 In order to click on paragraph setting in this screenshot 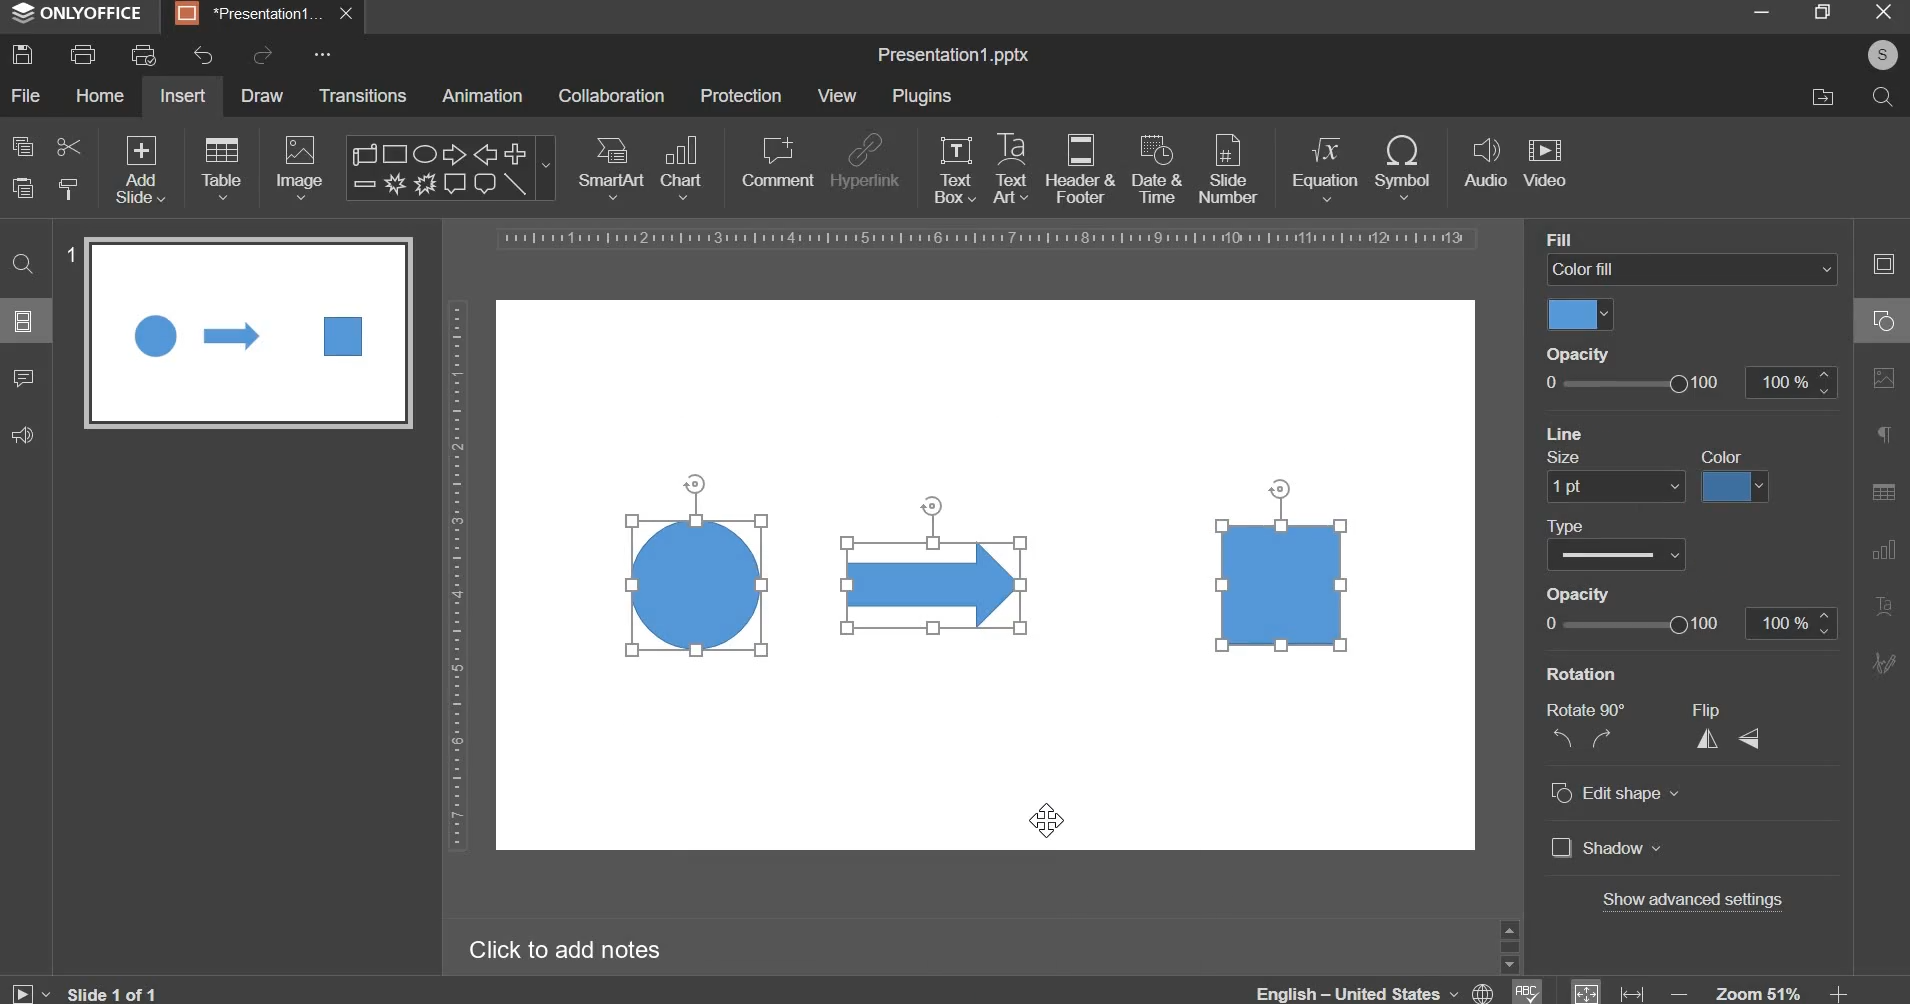, I will do `click(1885, 437)`.